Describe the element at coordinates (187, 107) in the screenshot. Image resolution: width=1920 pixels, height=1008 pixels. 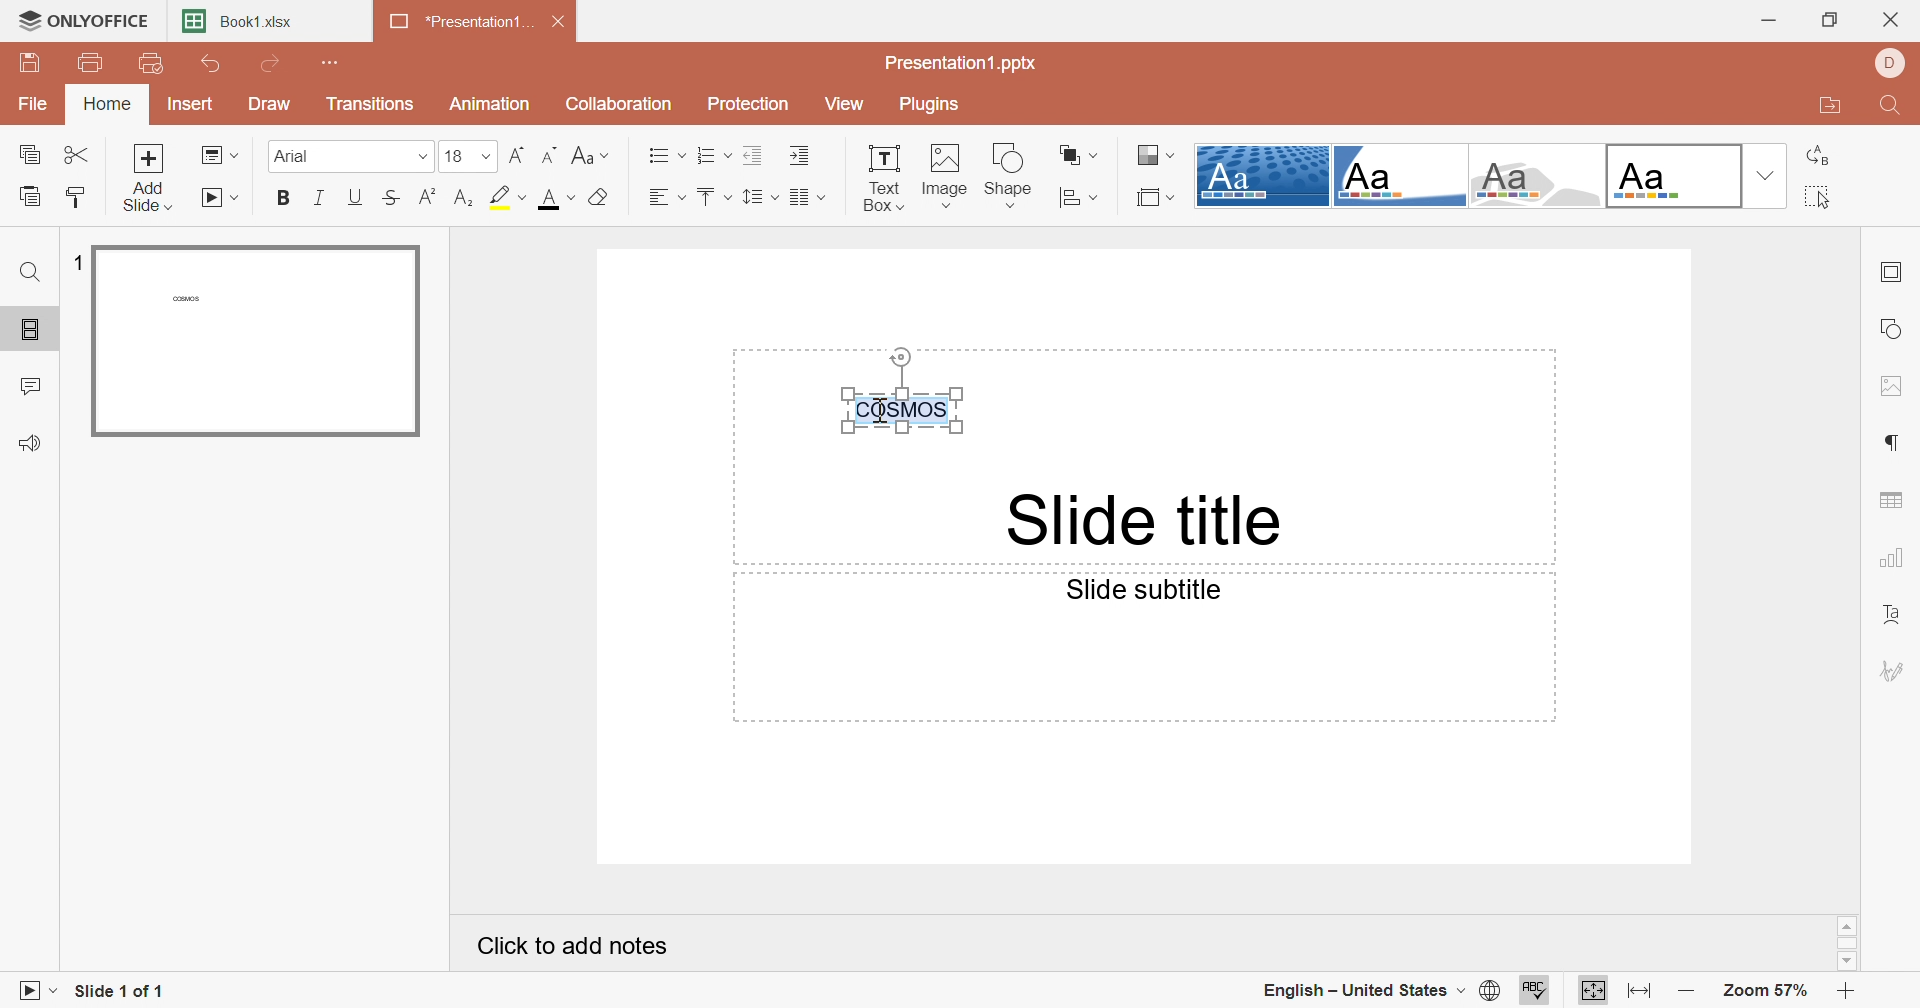
I see `Insert` at that location.